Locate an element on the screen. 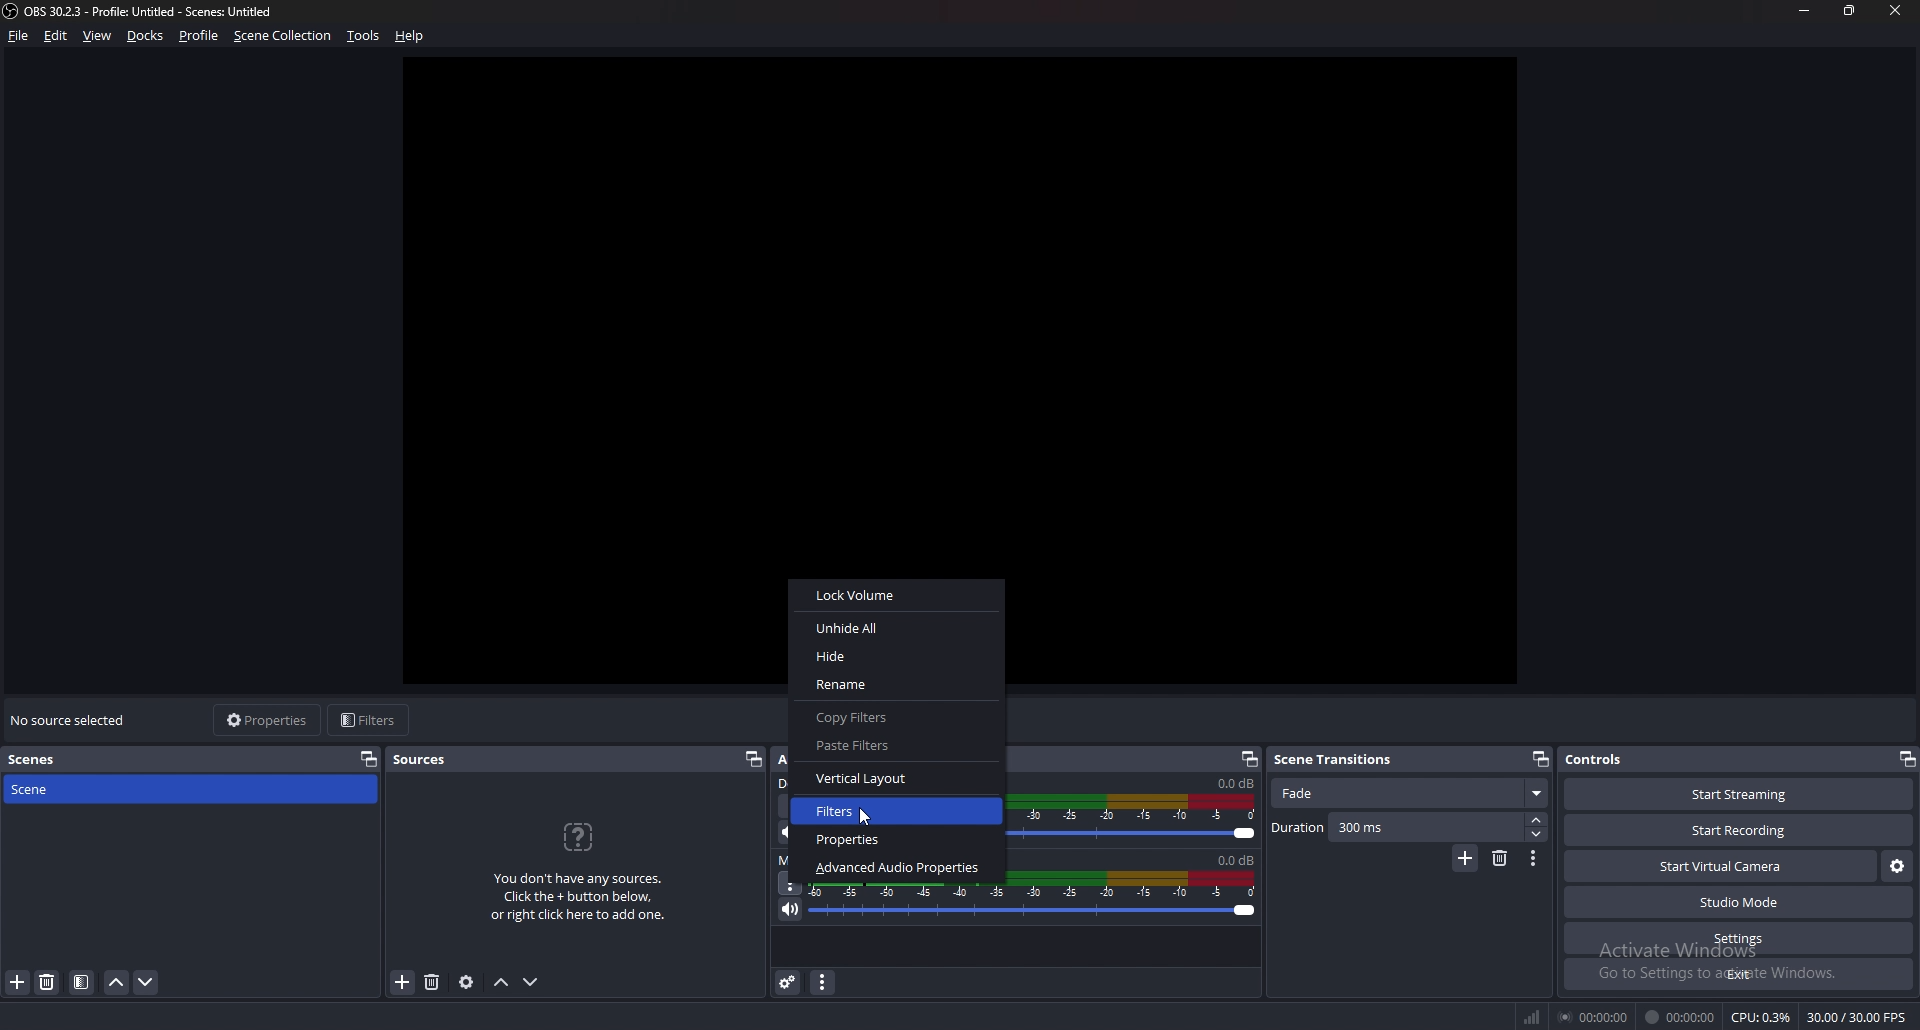 The height and width of the screenshot is (1030, 1920). close is located at coordinates (1899, 11).